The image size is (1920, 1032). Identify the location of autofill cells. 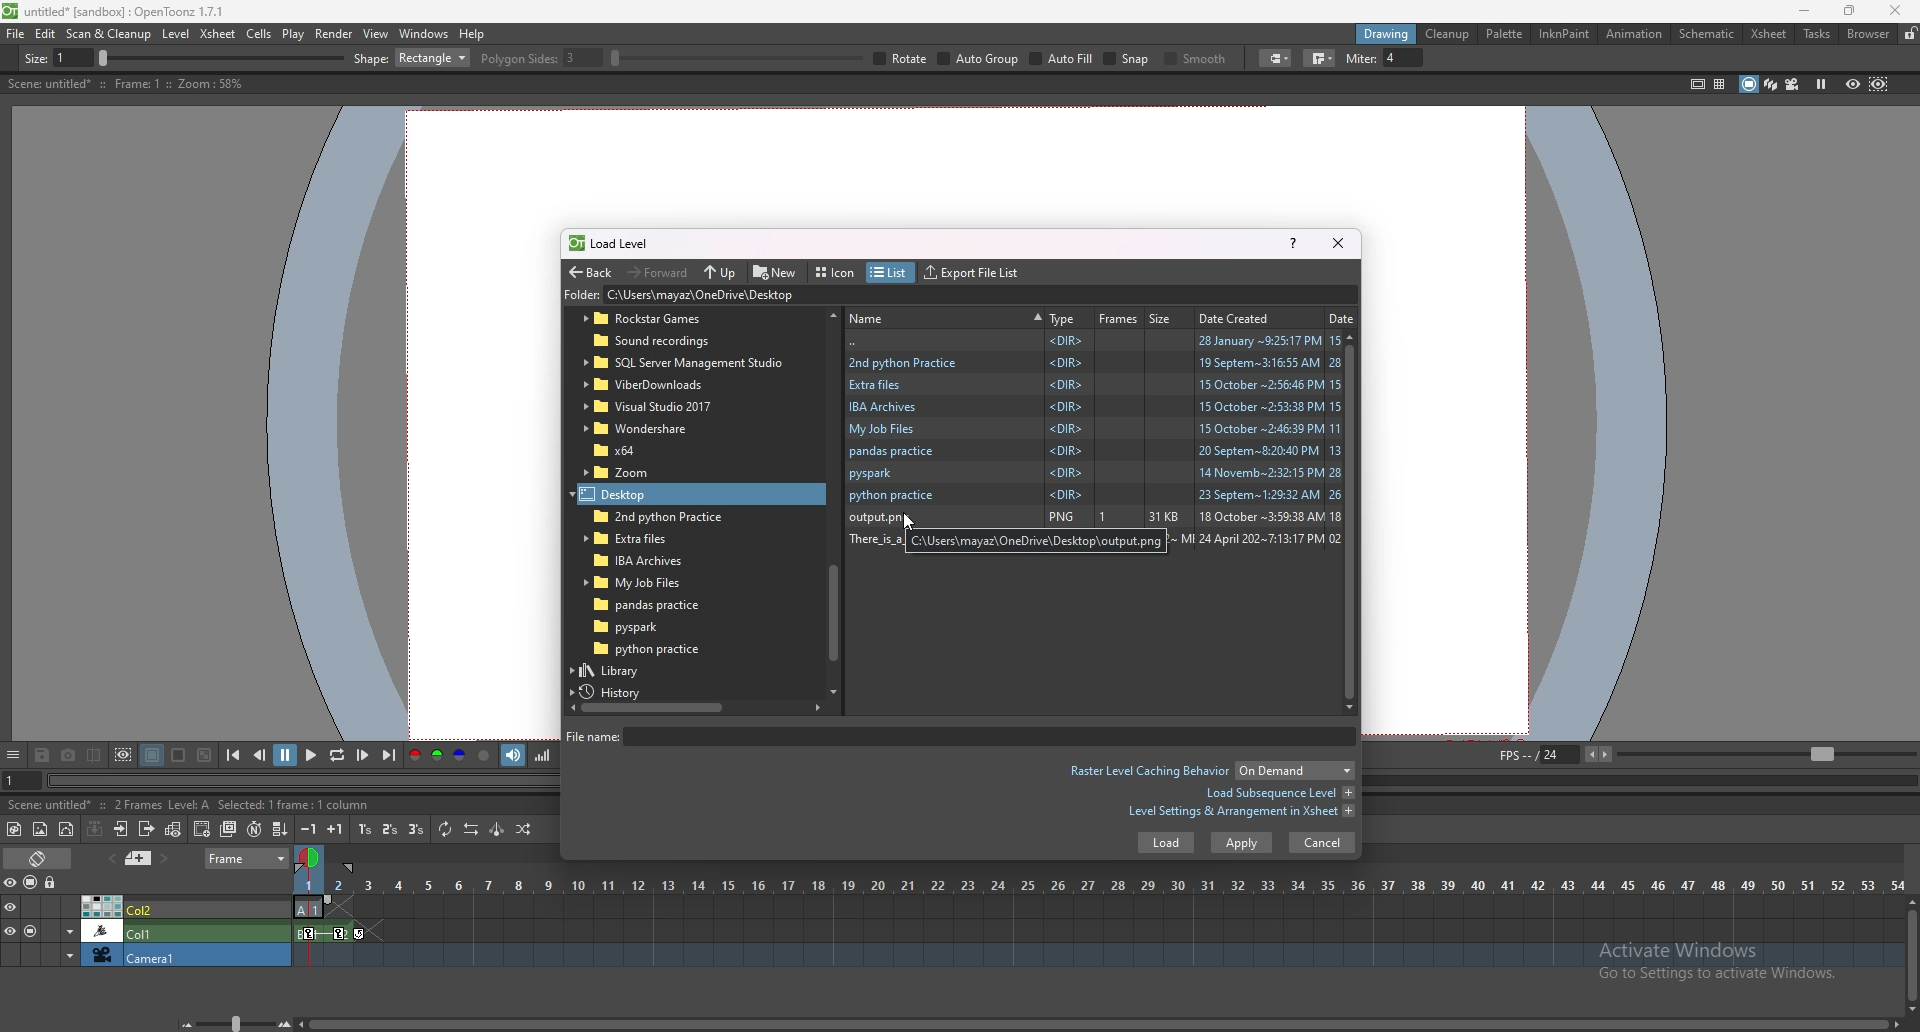
(280, 829).